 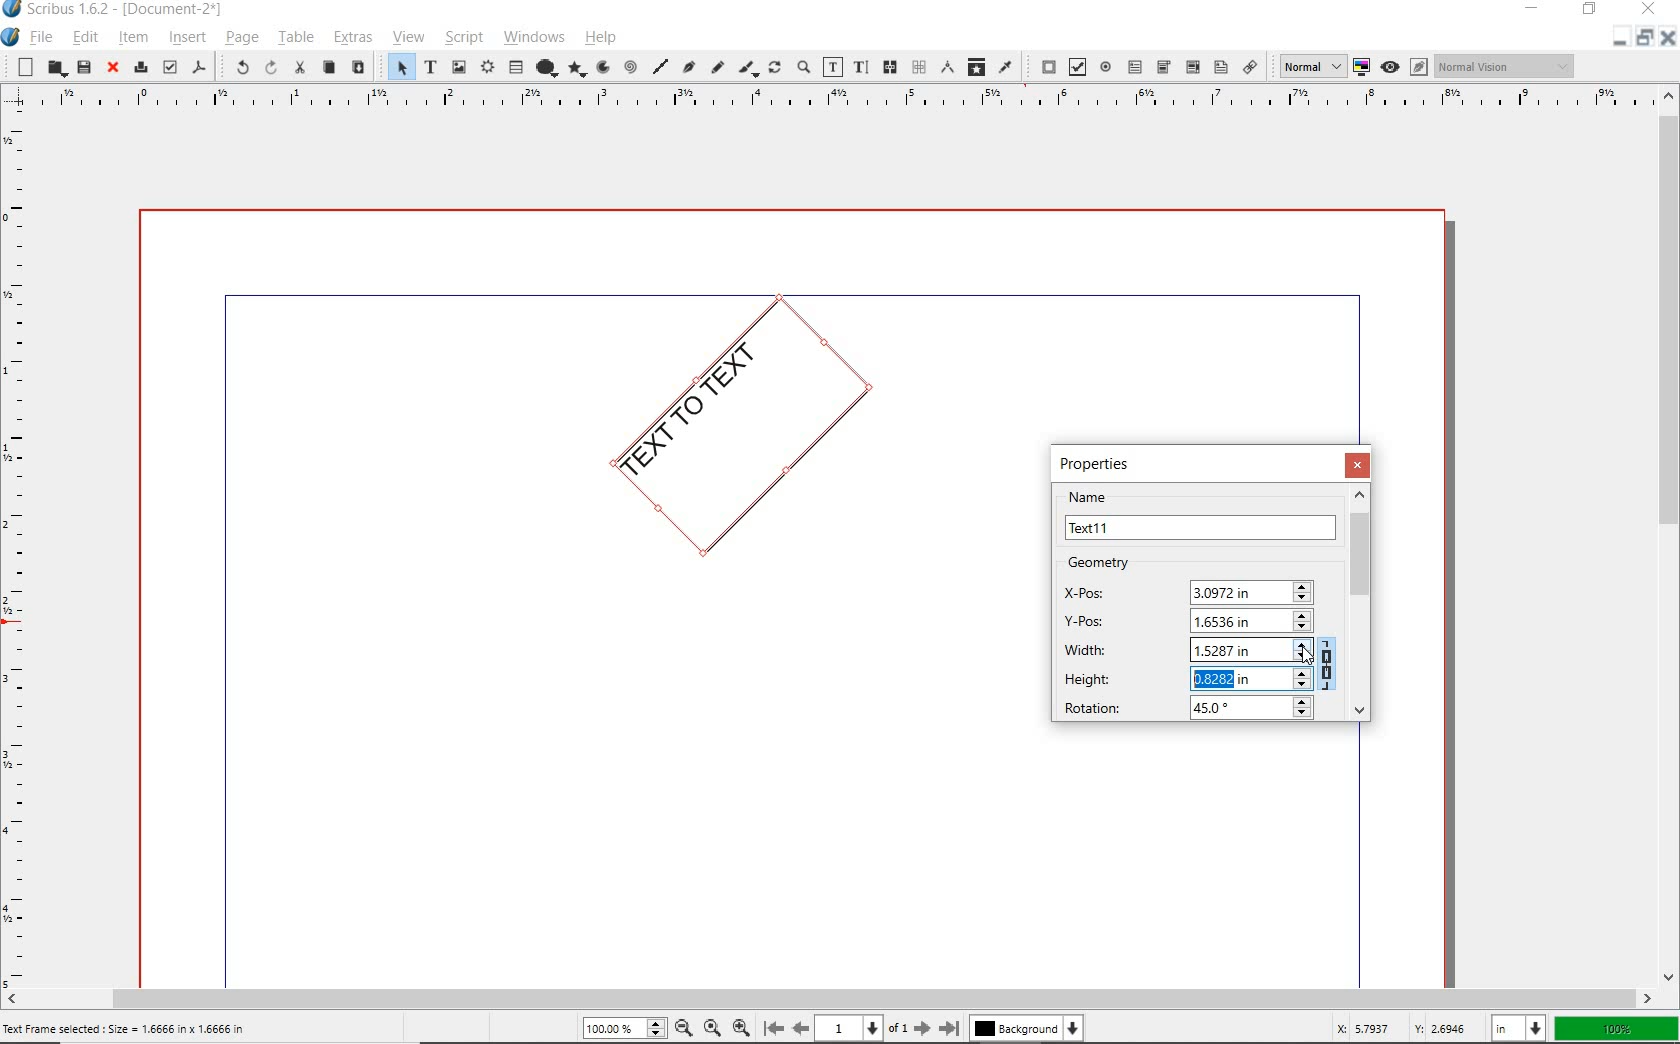 I want to click on edit, so click(x=86, y=37).